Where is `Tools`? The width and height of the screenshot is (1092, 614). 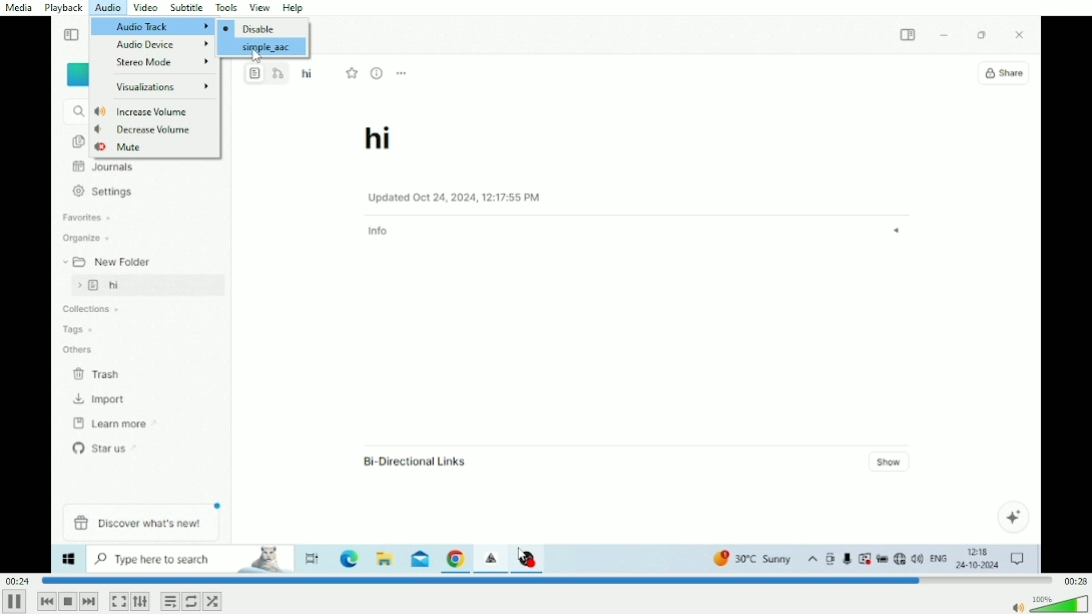
Tools is located at coordinates (227, 7).